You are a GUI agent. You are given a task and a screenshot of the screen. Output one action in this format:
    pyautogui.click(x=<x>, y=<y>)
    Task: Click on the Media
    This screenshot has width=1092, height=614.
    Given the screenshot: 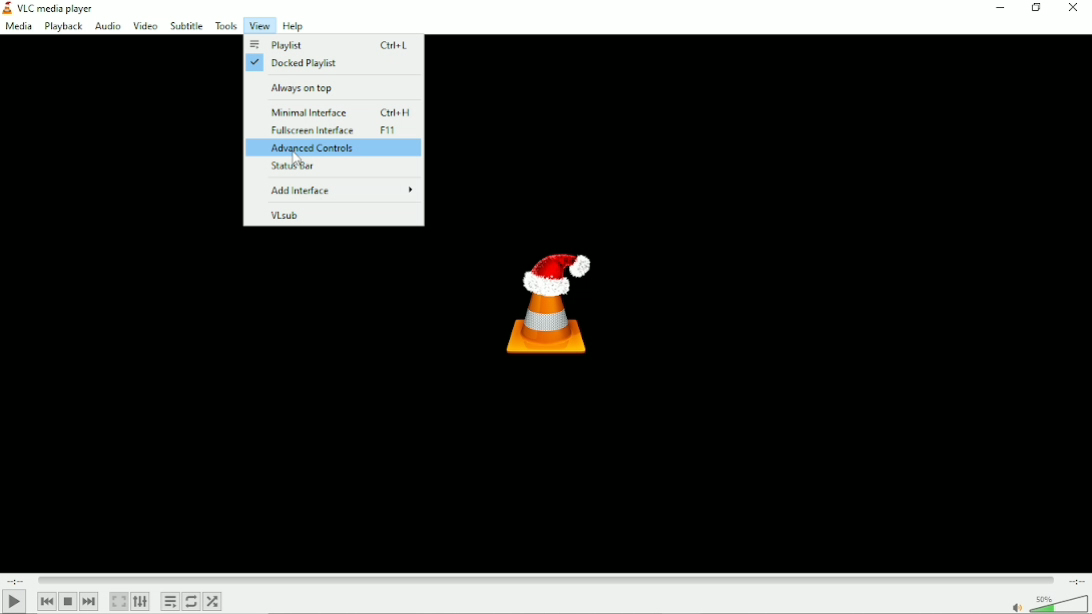 What is the action you would take?
    pyautogui.click(x=19, y=26)
    